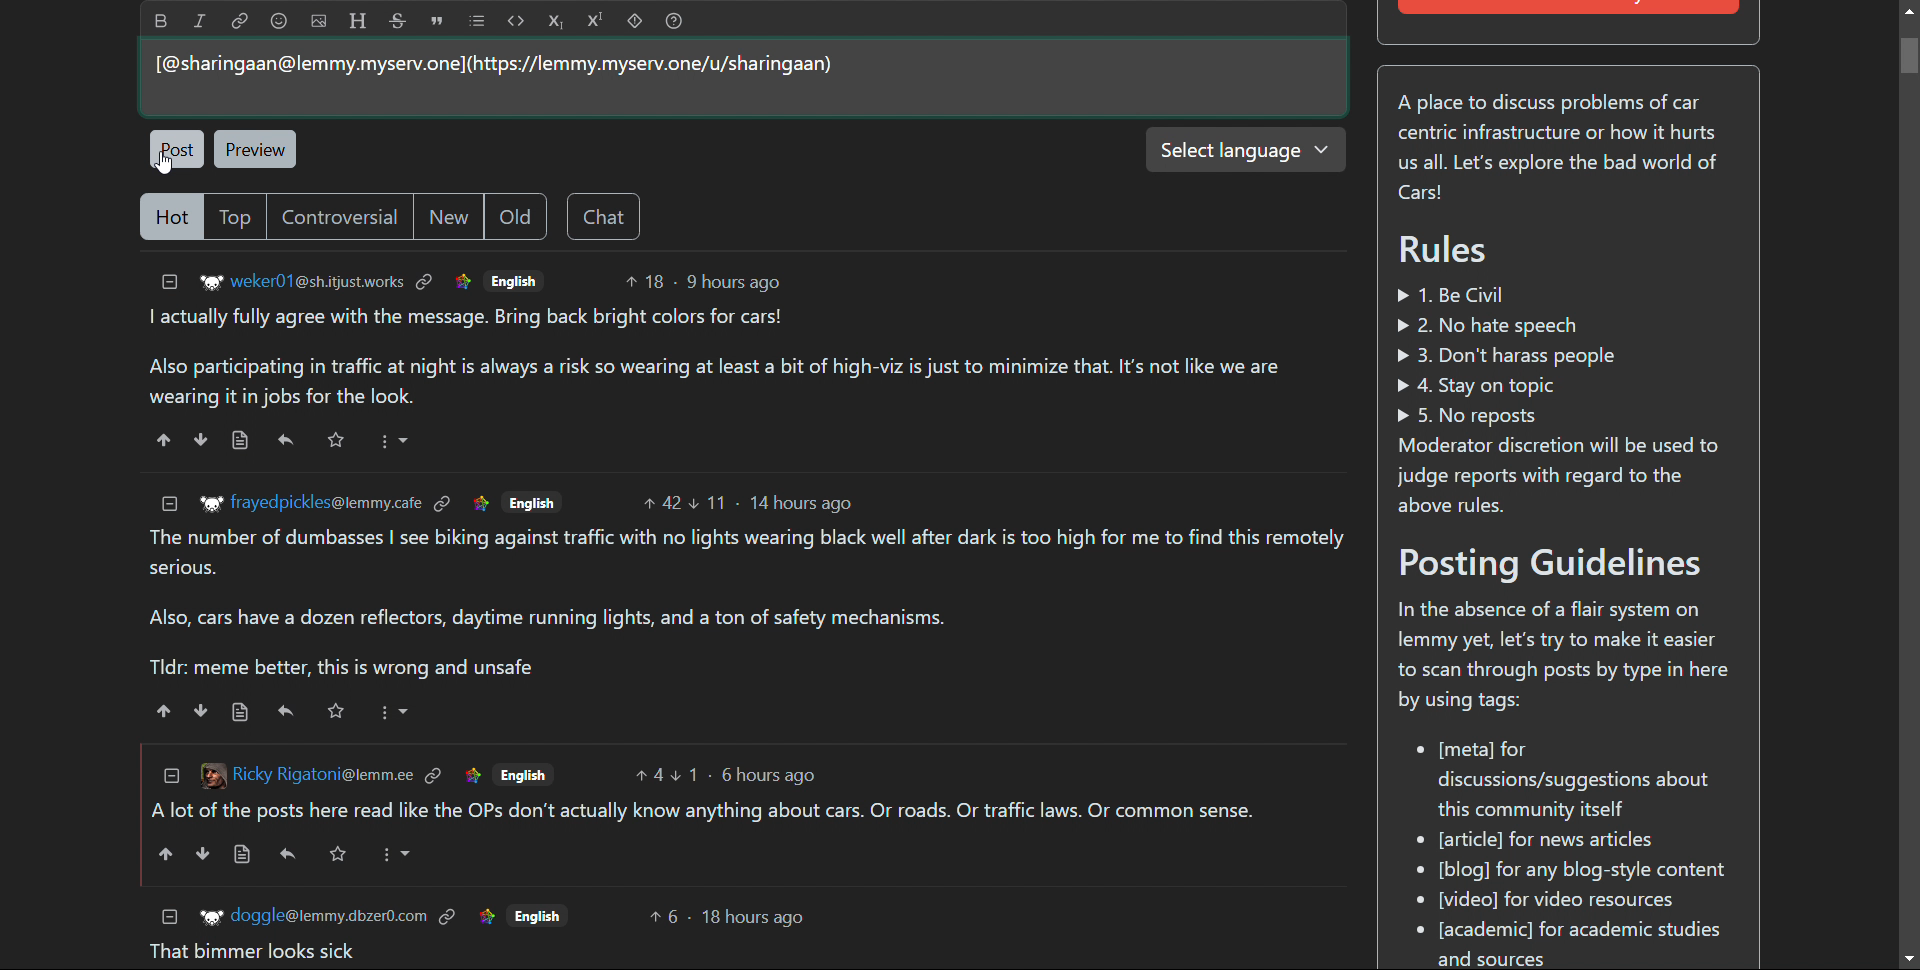 The width and height of the screenshot is (1920, 970). I want to click on link, so click(473, 774).